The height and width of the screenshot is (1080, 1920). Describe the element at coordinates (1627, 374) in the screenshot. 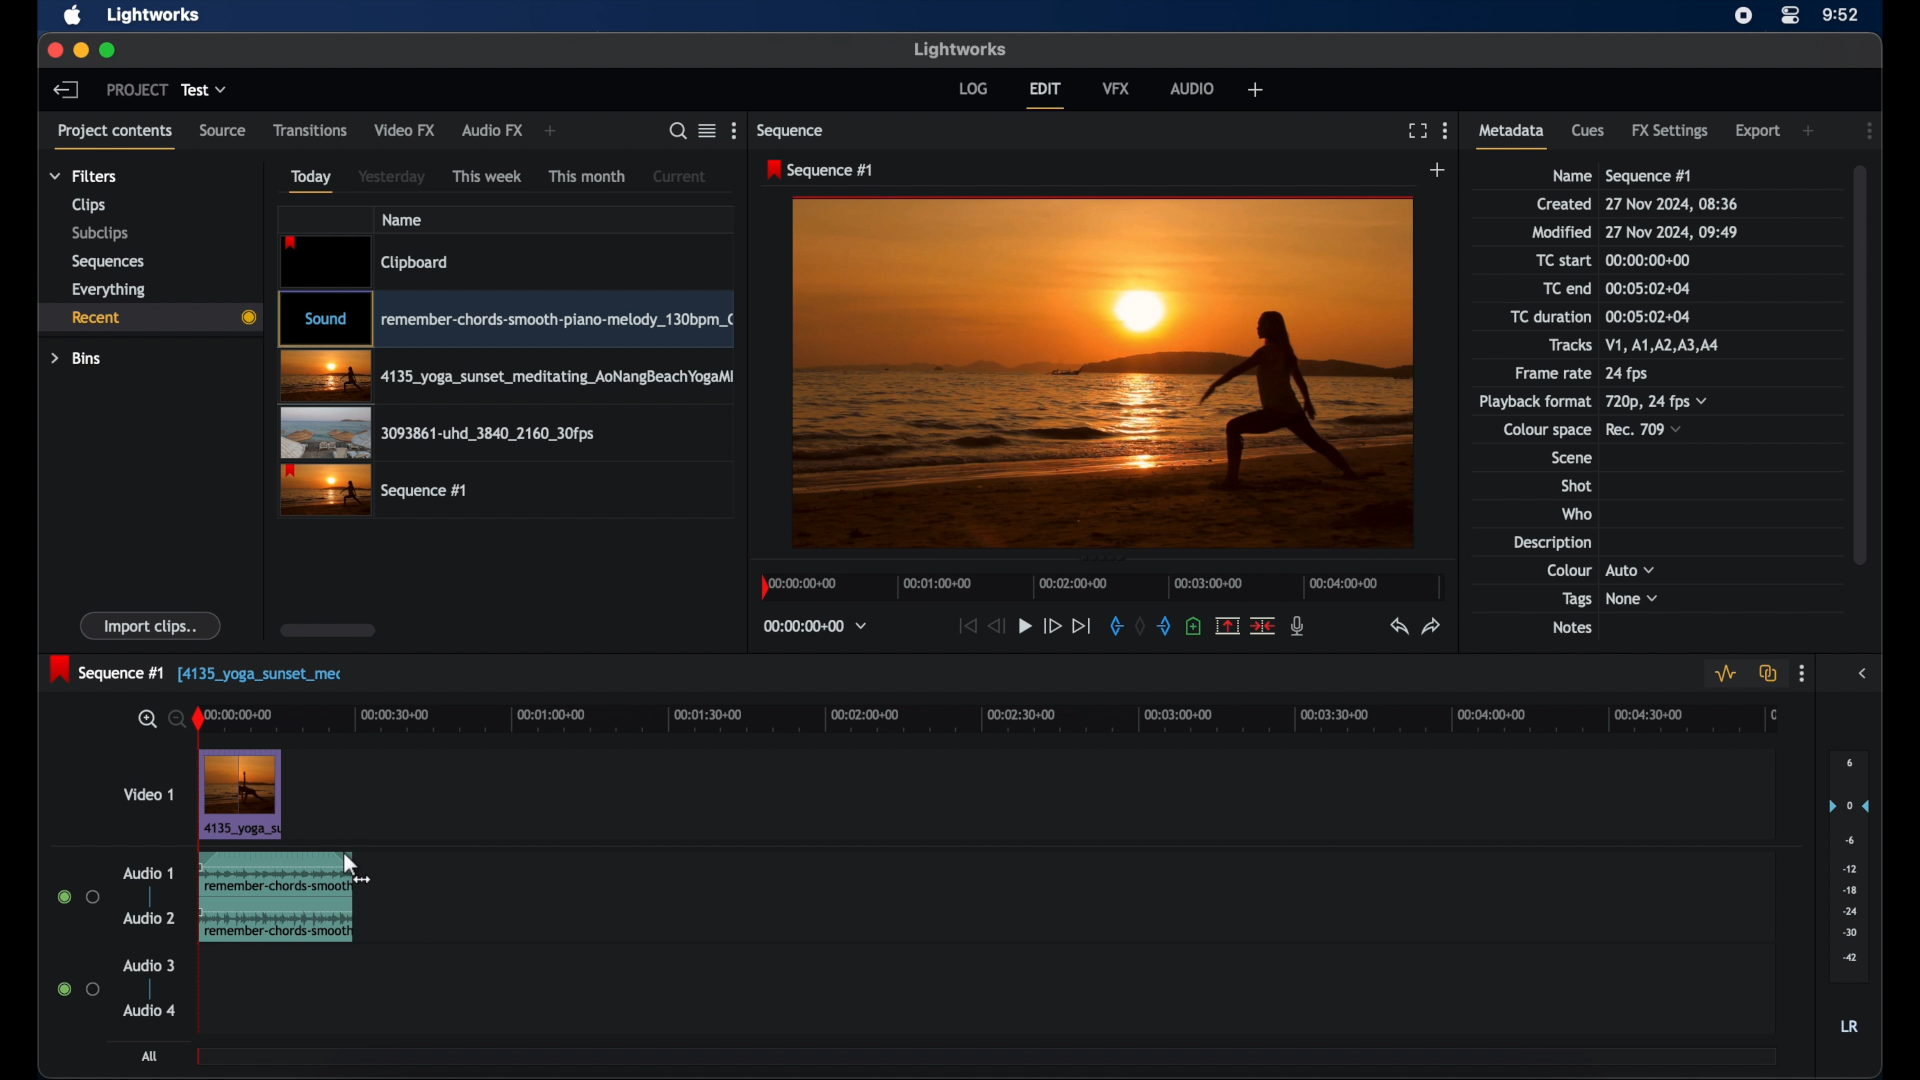

I see `24 fps` at that location.